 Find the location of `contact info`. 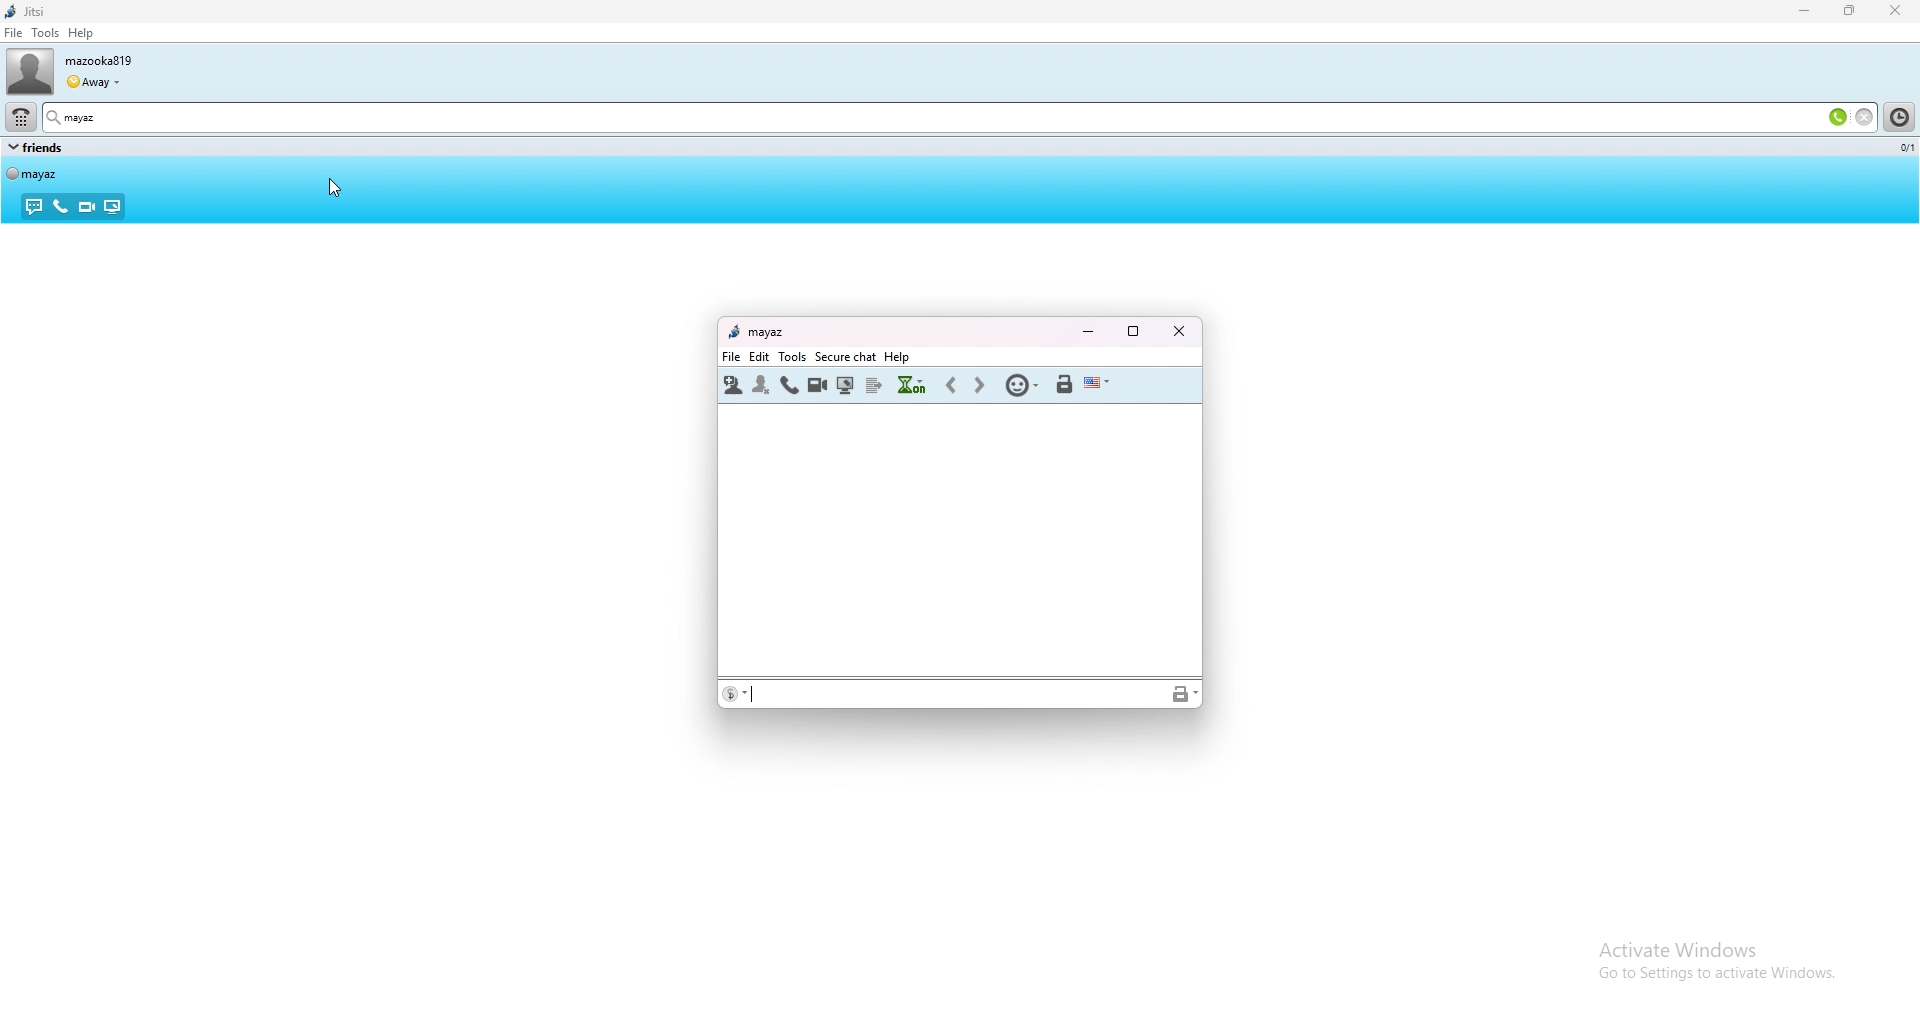

contact info is located at coordinates (737, 695).